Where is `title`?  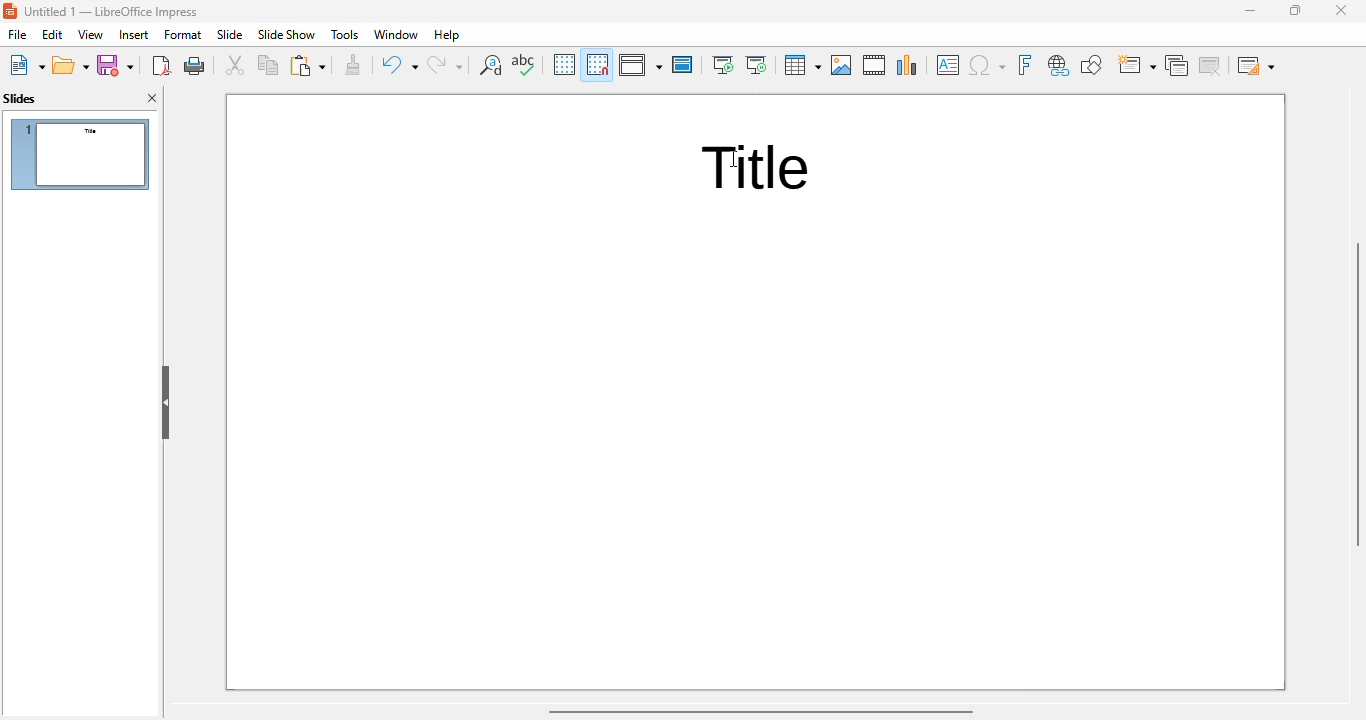 title is located at coordinates (758, 166).